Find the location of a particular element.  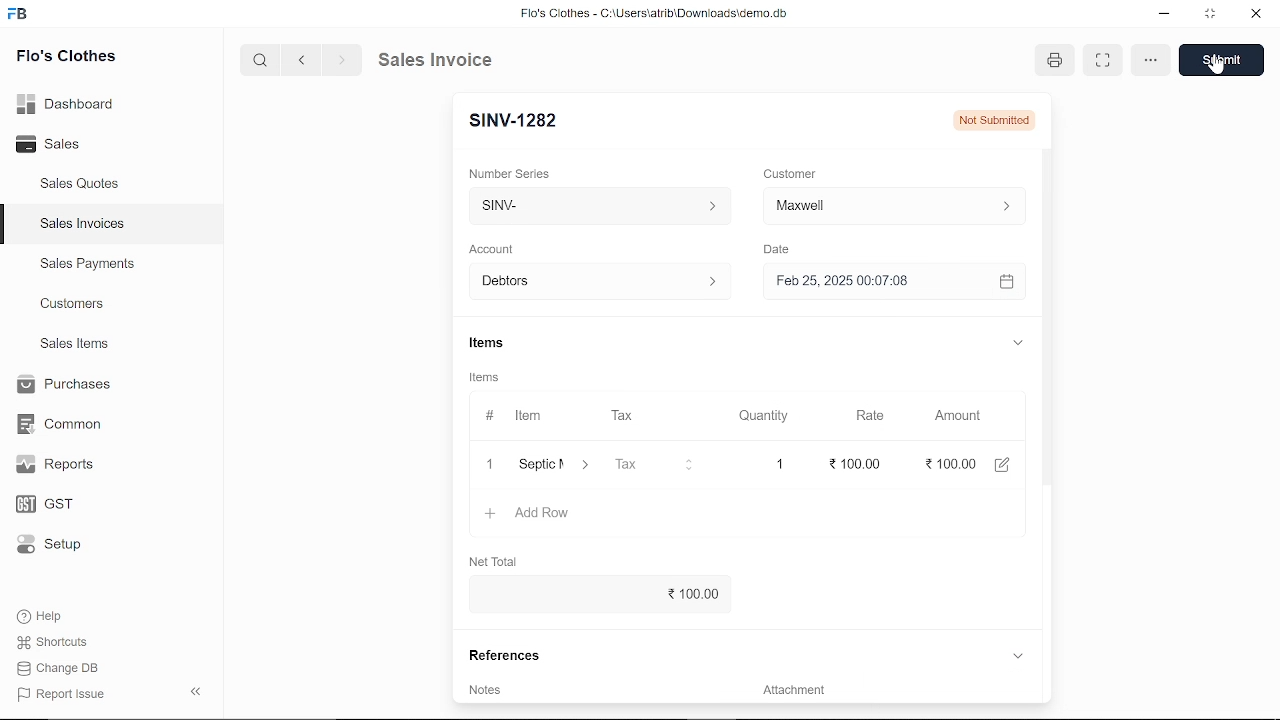

Common is located at coordinates (62, 424).